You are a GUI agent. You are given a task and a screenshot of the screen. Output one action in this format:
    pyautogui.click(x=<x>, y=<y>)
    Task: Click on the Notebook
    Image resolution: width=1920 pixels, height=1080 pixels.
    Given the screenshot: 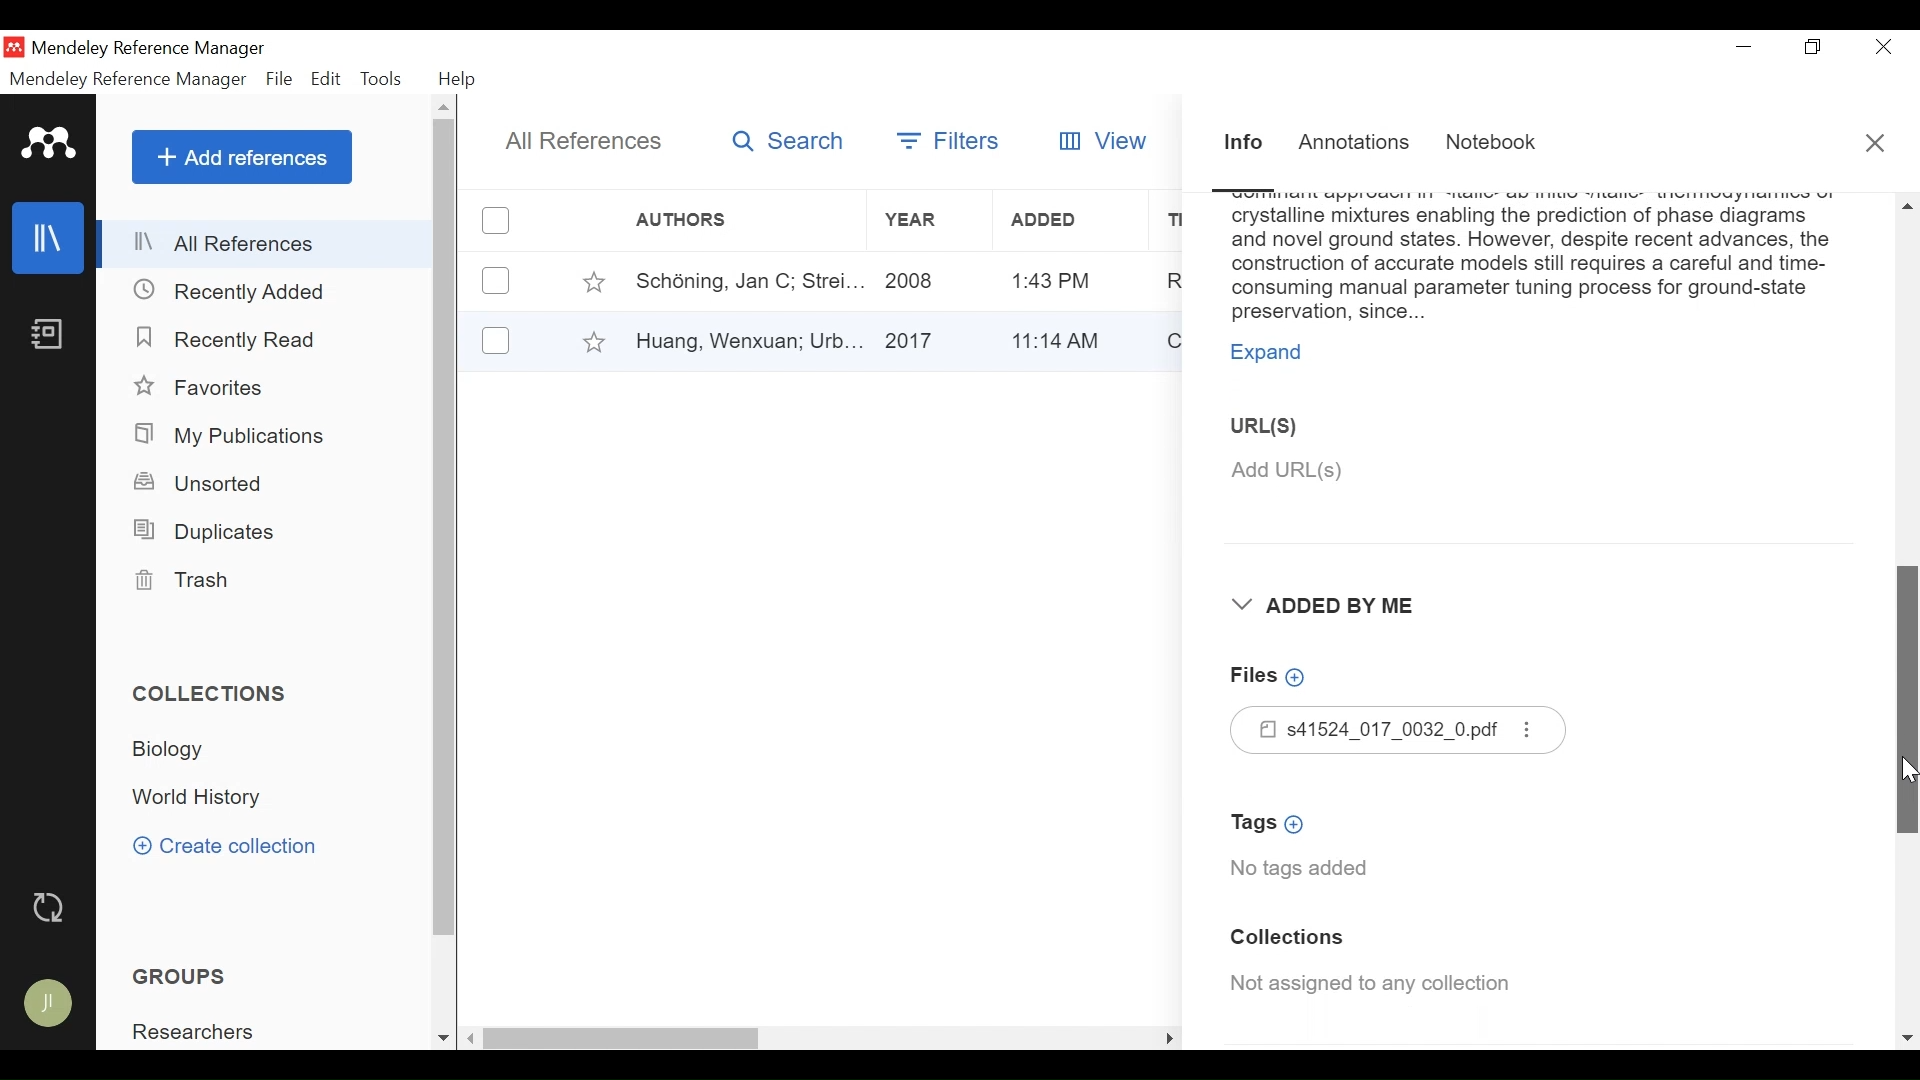 What is the action you would take?
    pyautogui.click(x=1496, y=143)
    